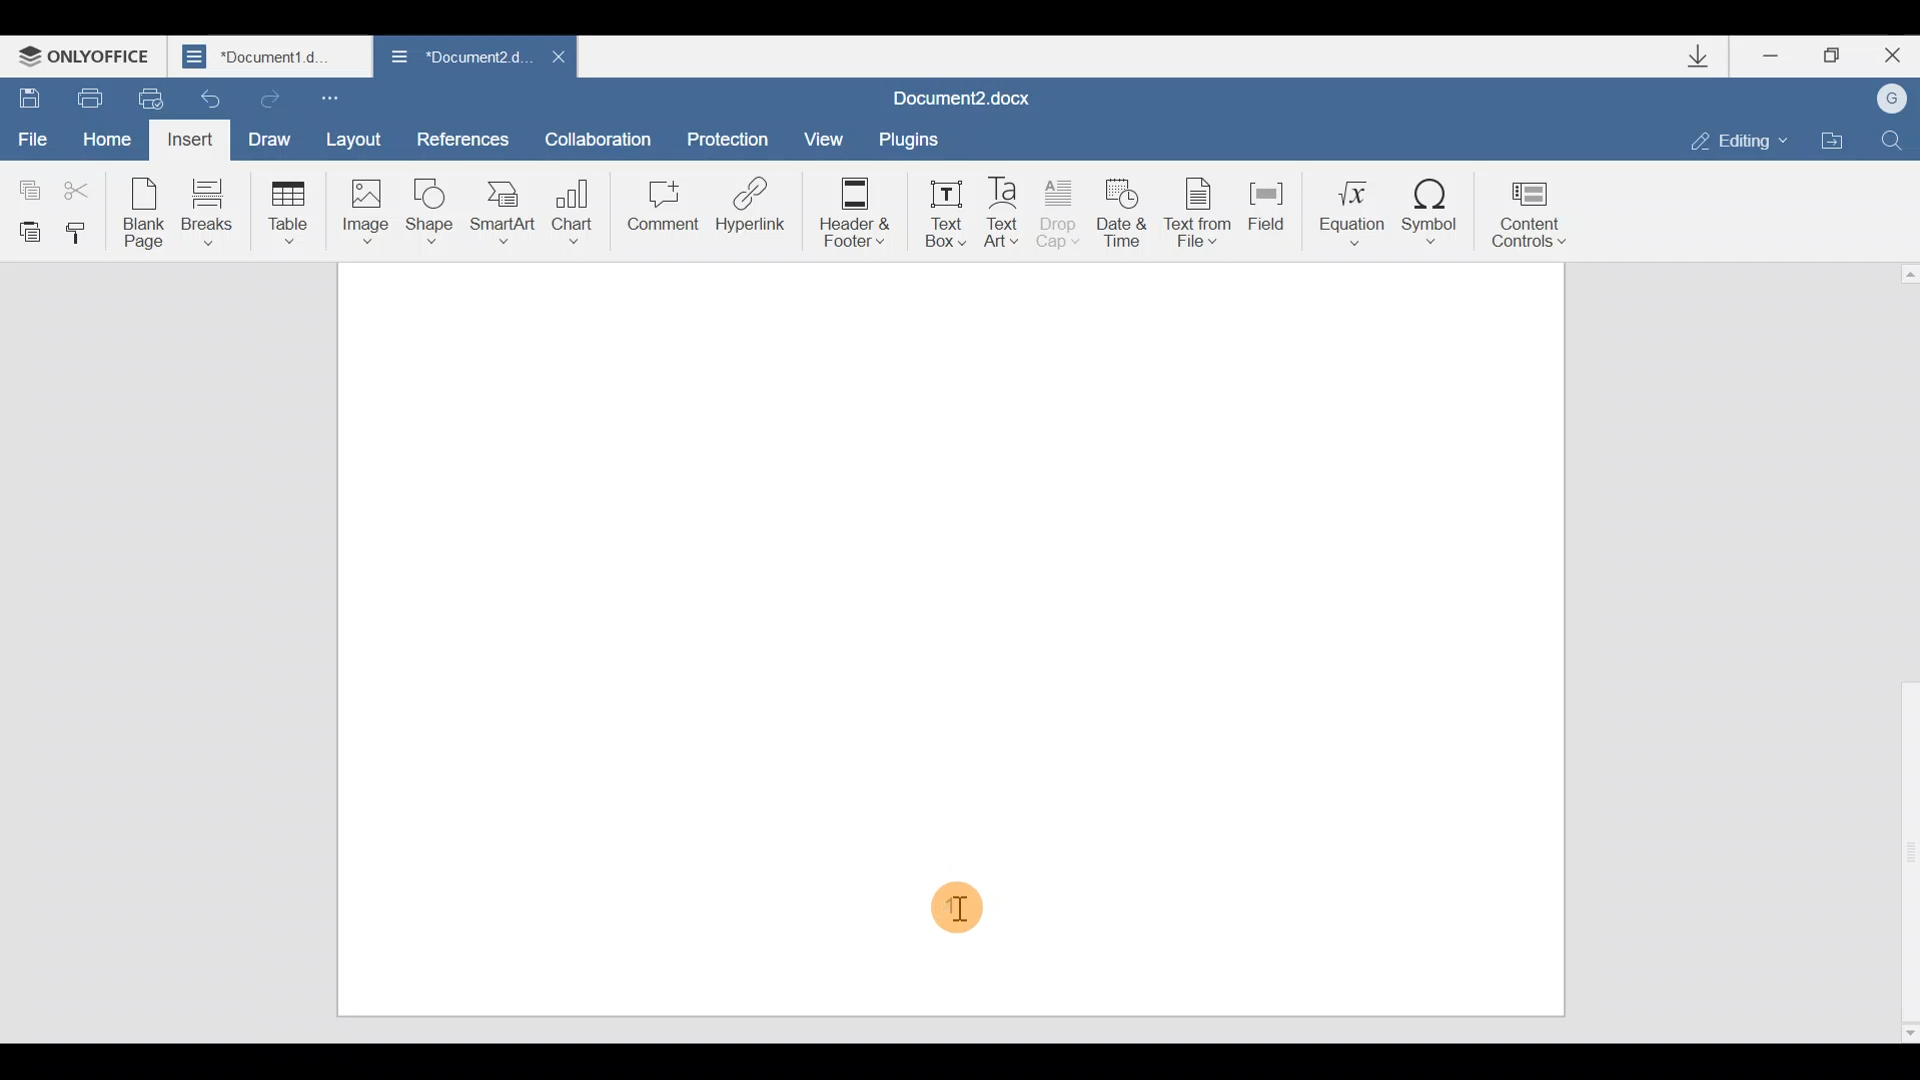  What do you see at coordinates (1901, 649) in the screenshot?
I see `Scroll bar` at bounding box center [1901, 649].